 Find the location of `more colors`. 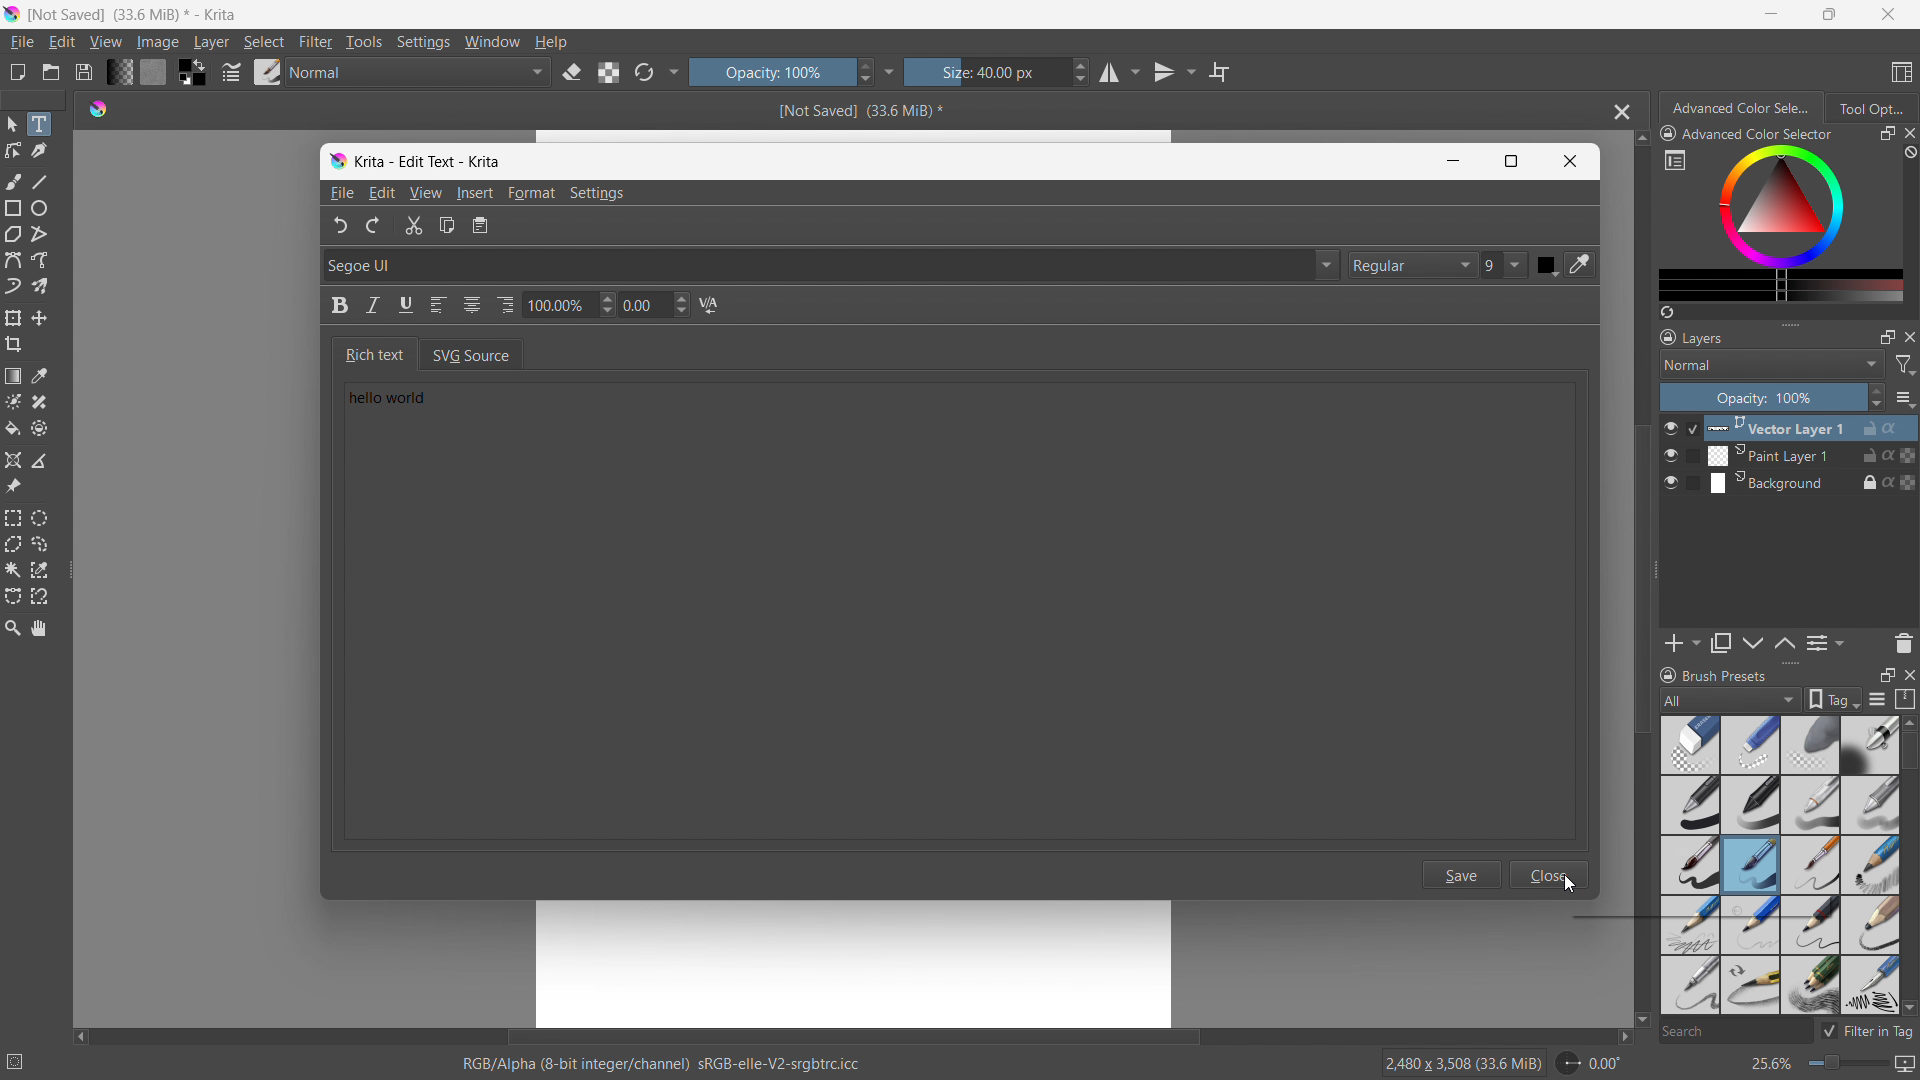

more colors is located at coordinates (1781, 286).